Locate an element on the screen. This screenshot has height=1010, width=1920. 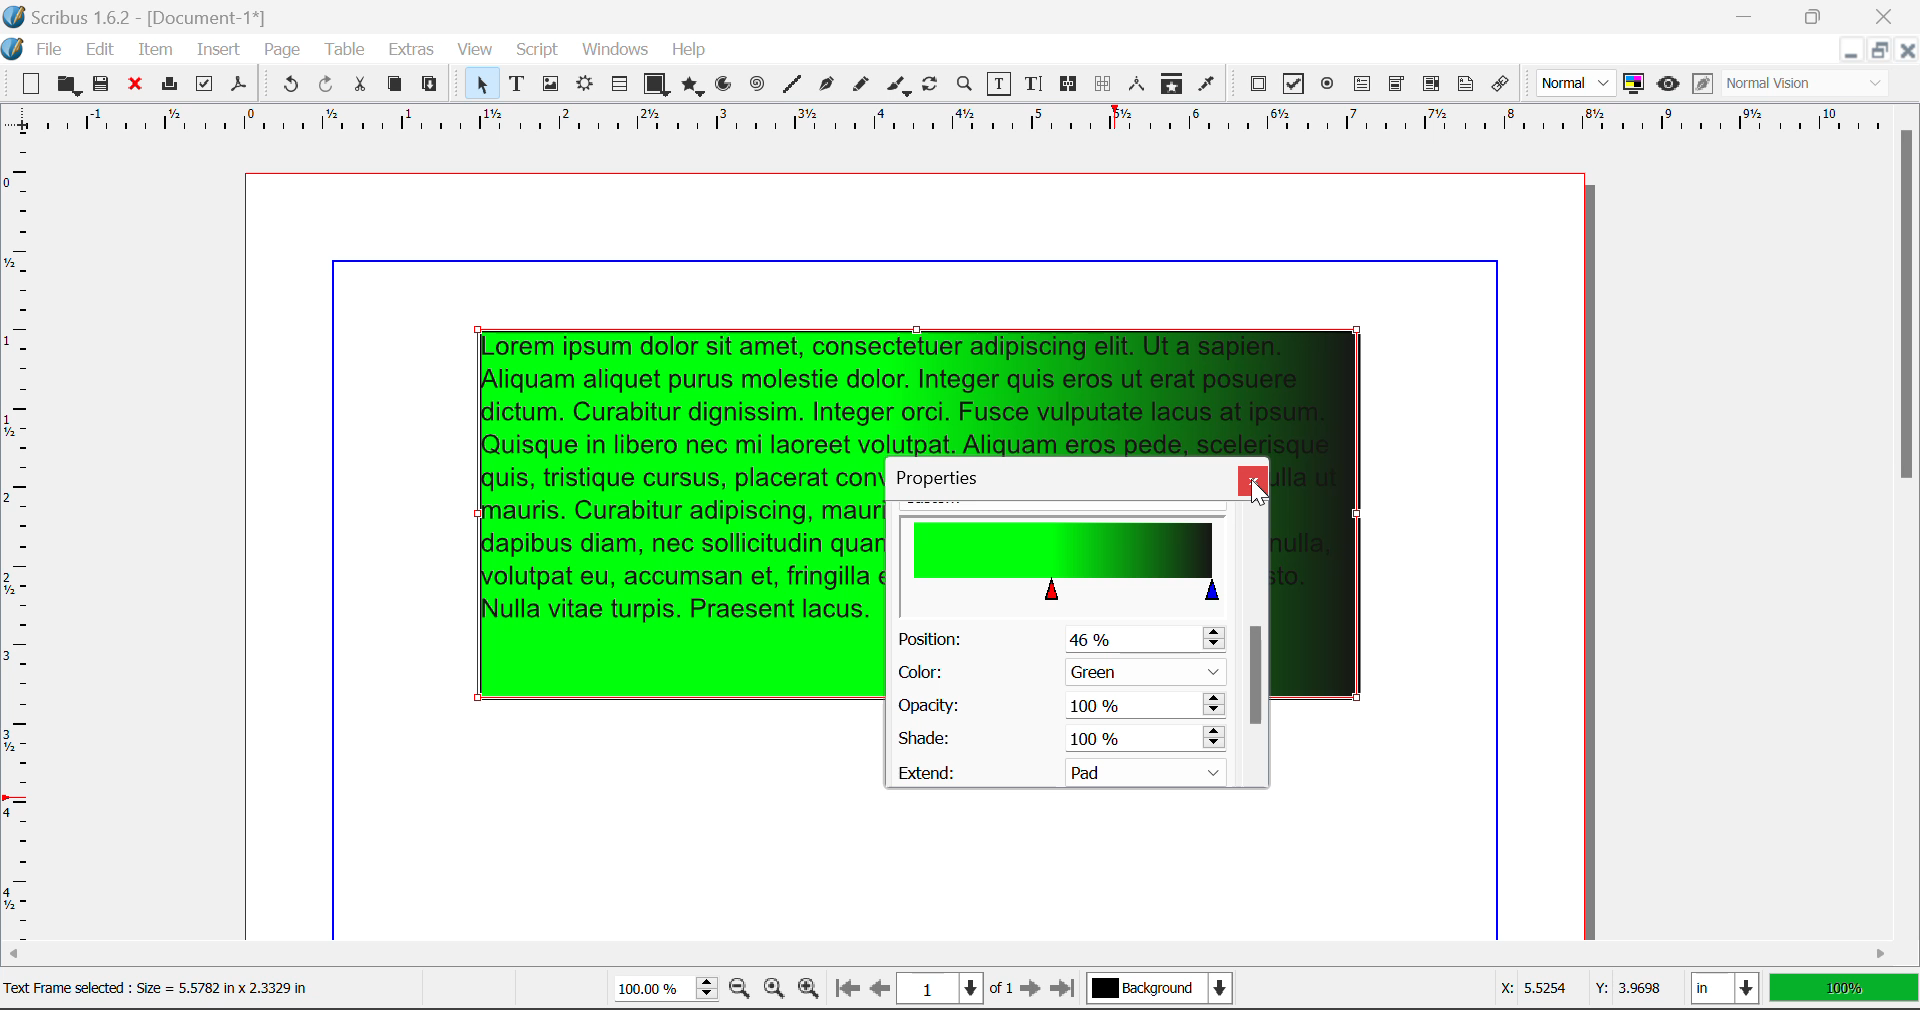
Bezier Curve is located at coordinates (827, 87).